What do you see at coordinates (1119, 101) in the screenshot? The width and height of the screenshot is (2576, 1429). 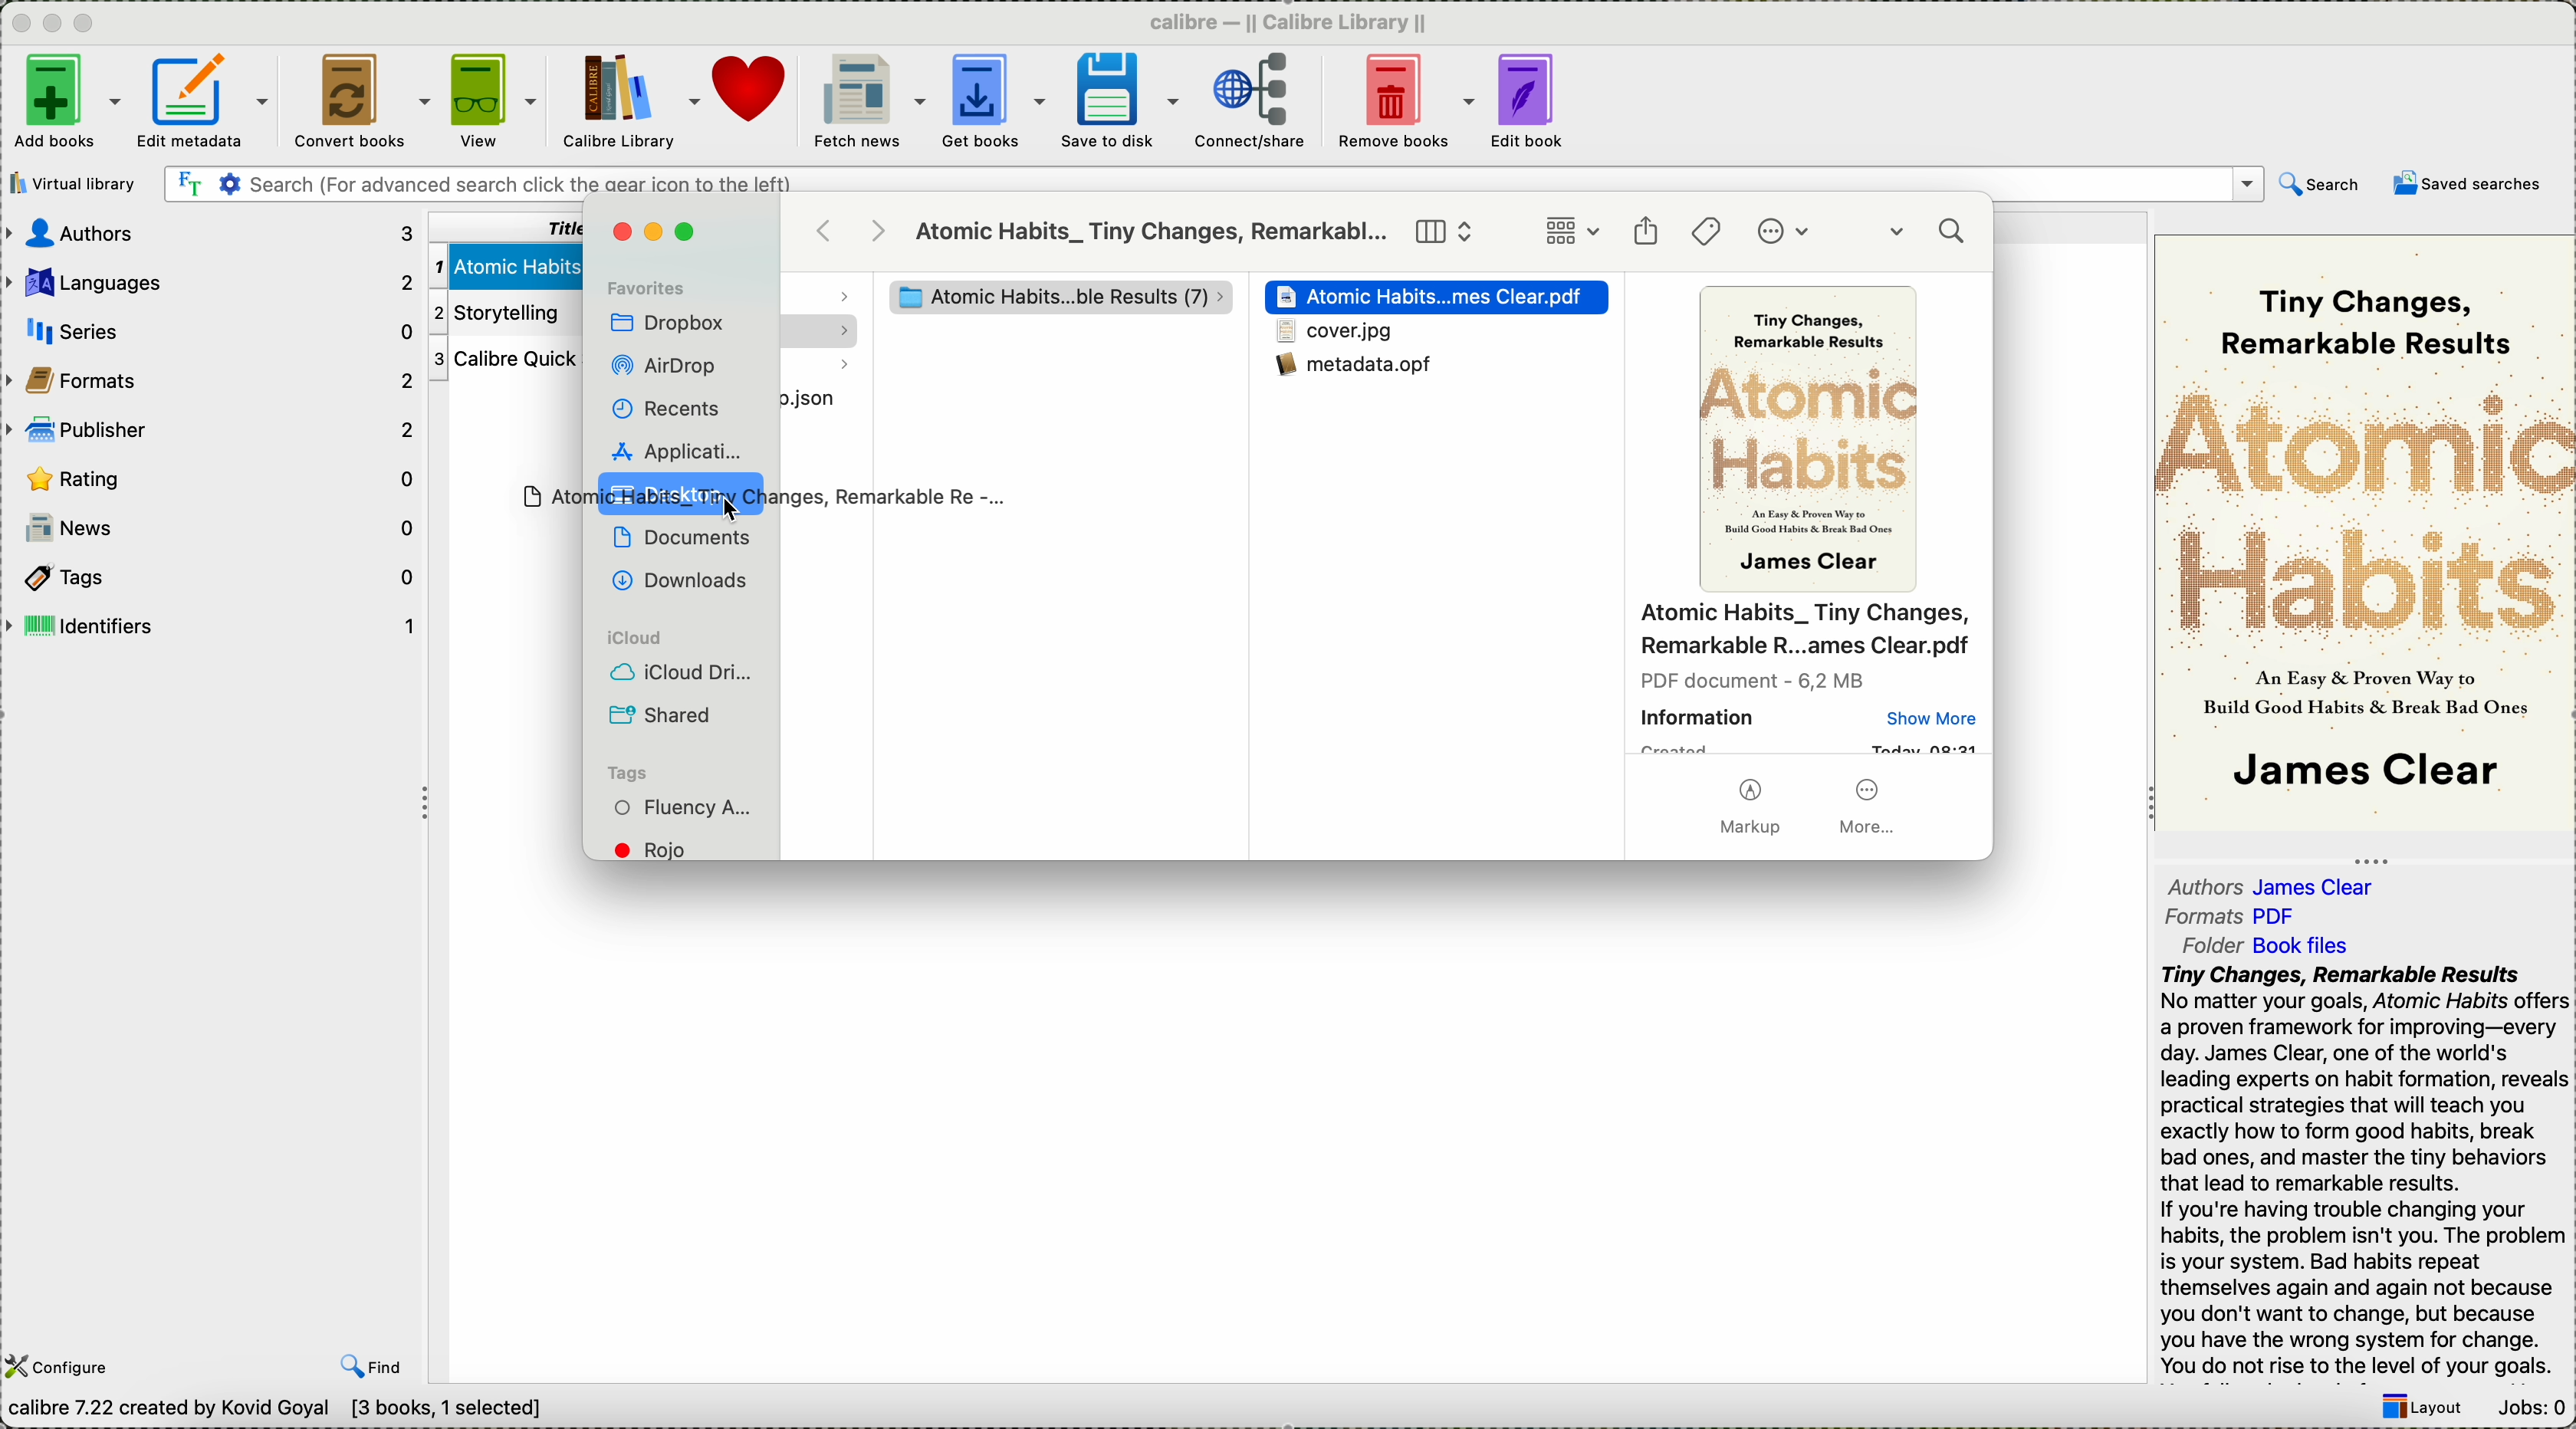 I see `save to disk` at bounding box center [1119, 101].